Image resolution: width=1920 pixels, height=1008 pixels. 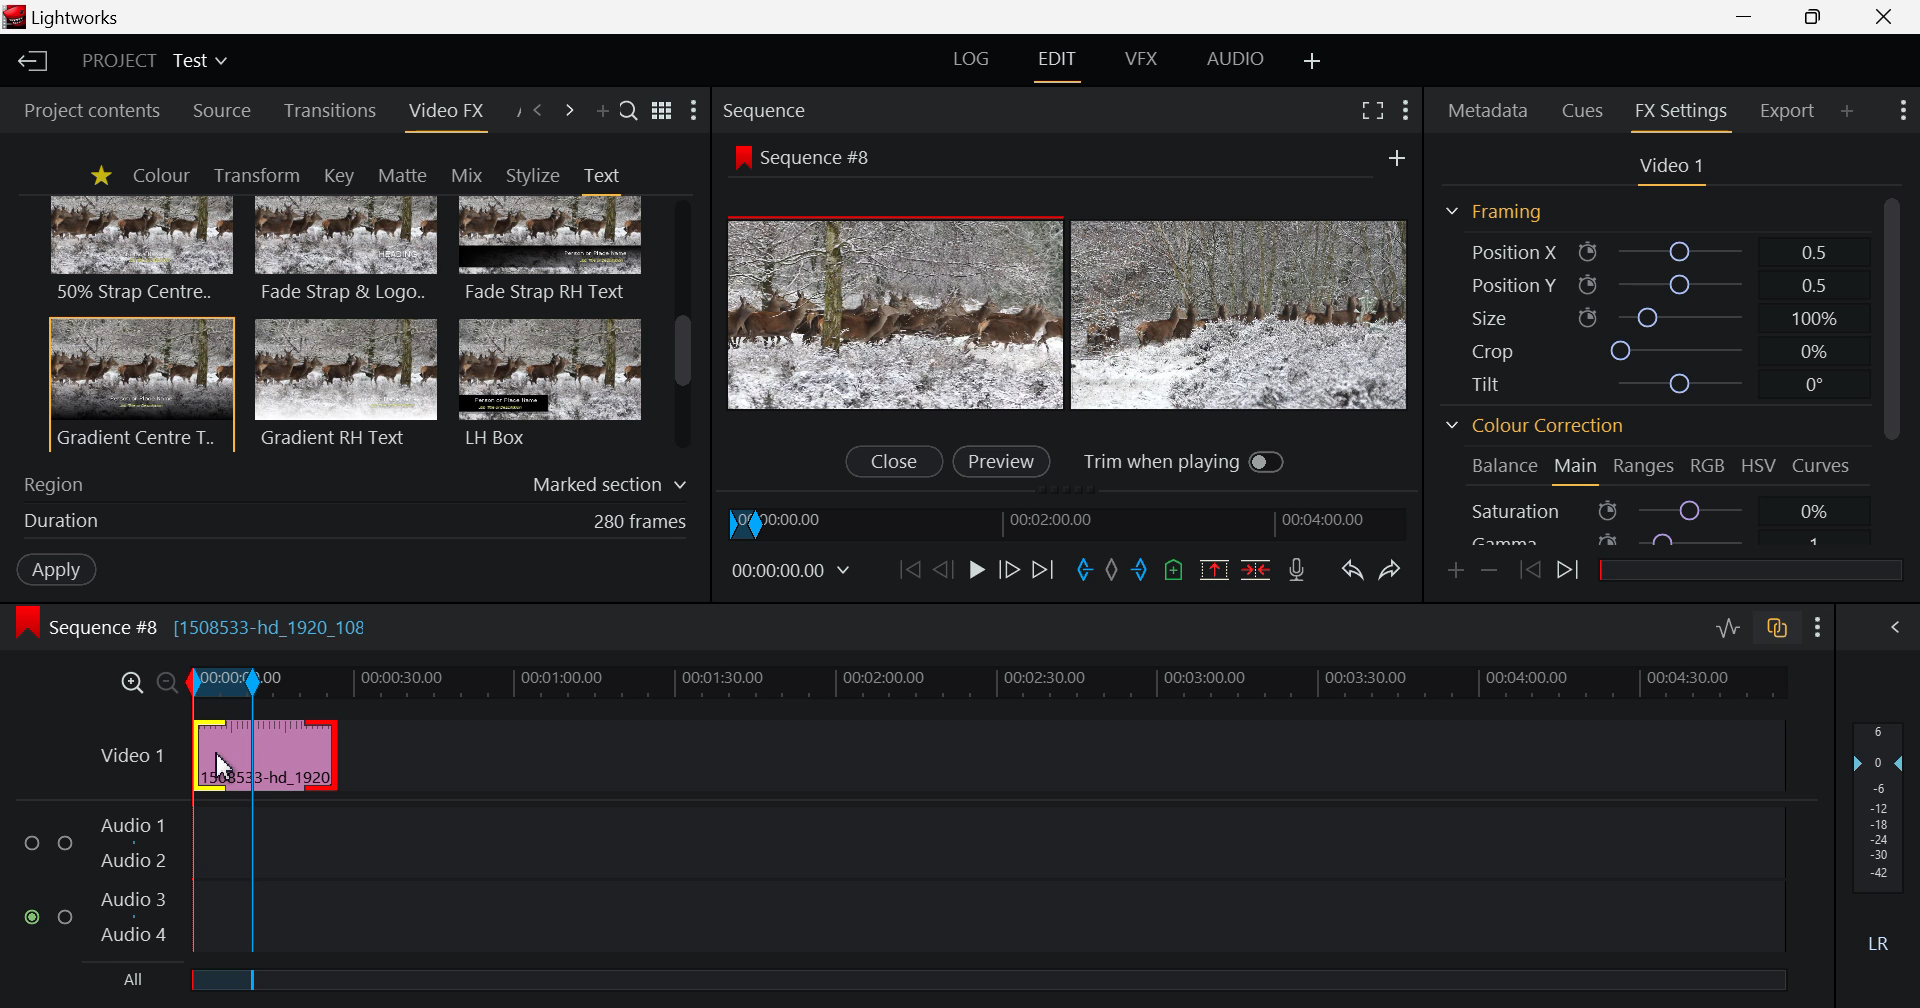 I want to click on Video FX Panel Open, so click(x=450, y=115).